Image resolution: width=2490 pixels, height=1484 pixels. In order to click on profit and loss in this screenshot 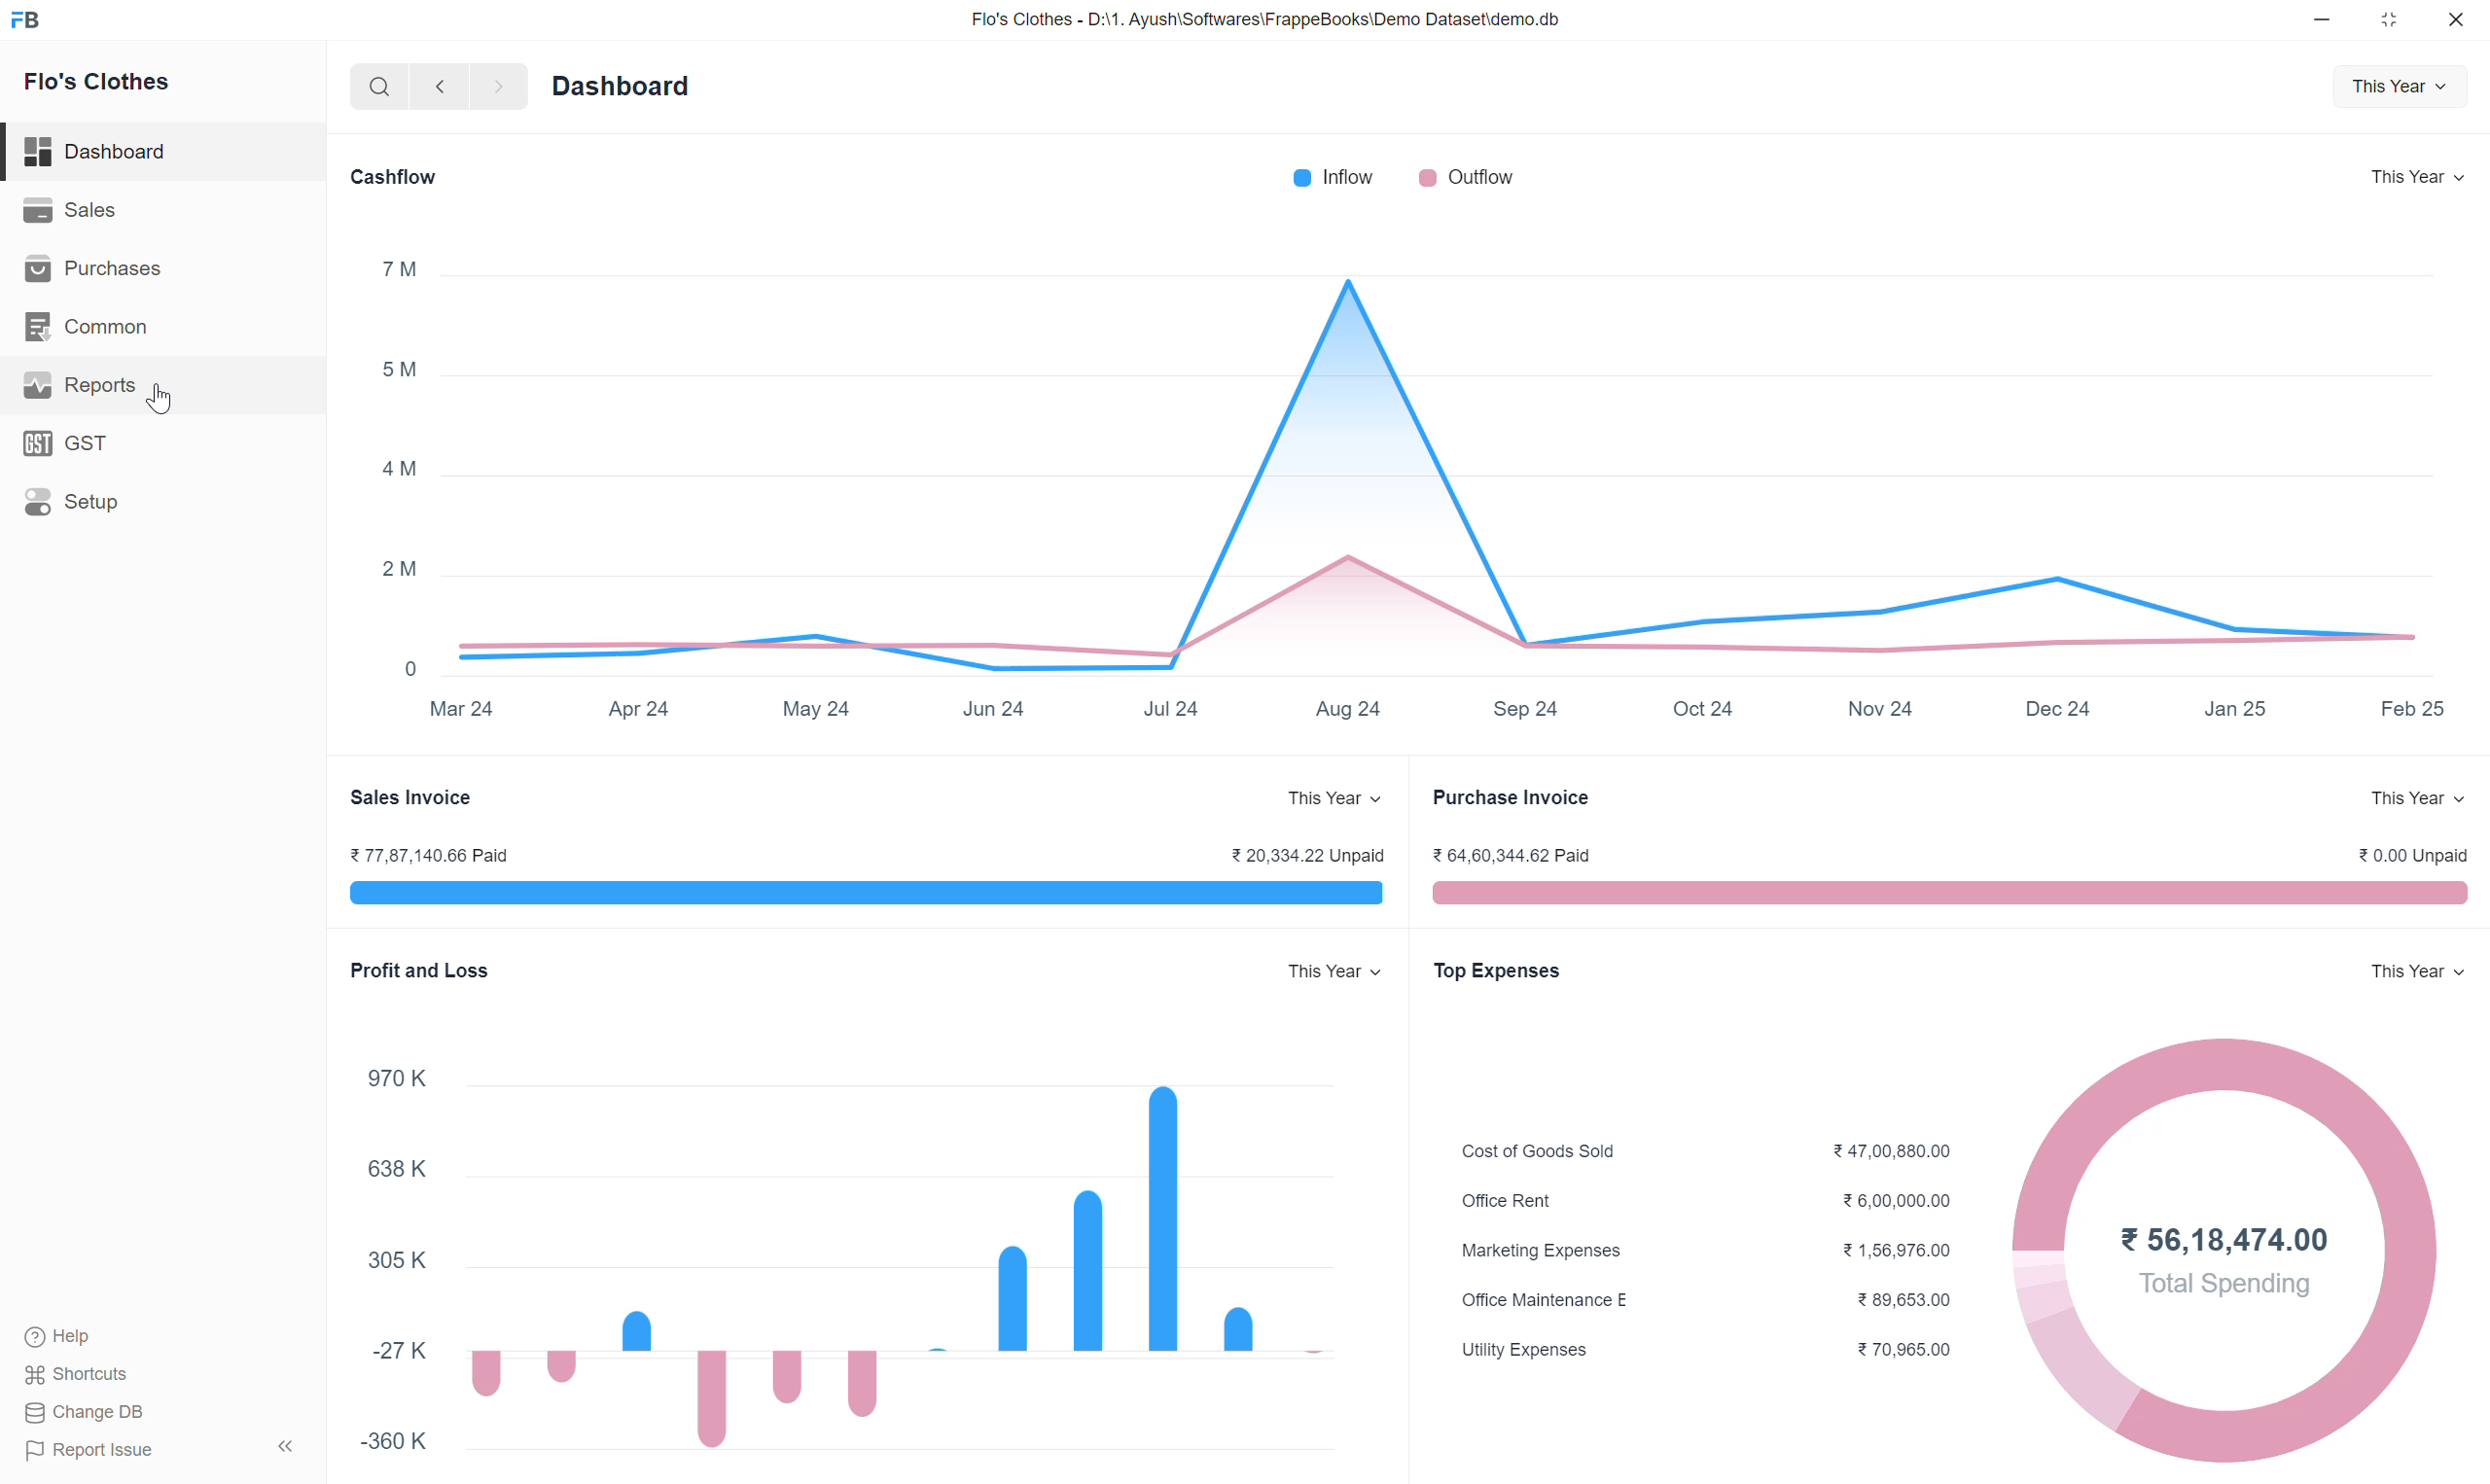, I will do `click(422, 971)`.